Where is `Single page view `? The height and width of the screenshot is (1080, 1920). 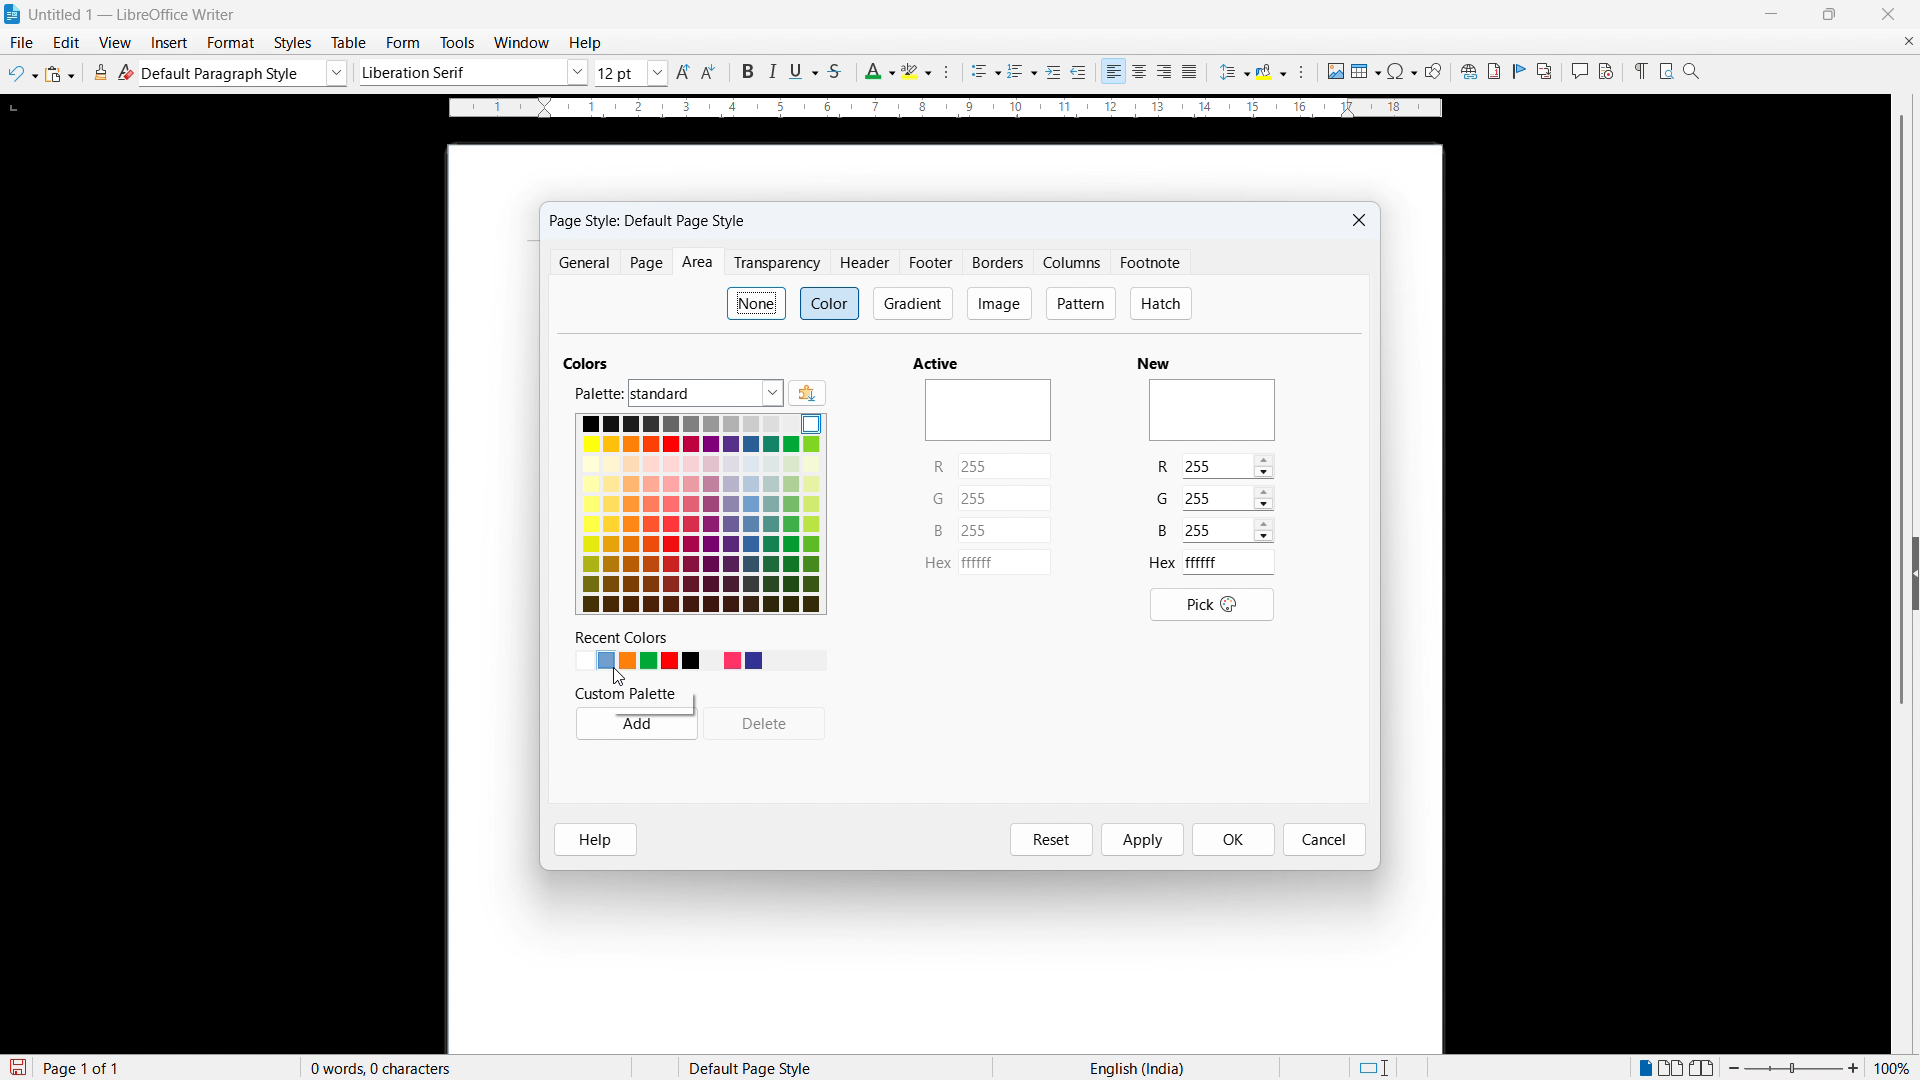
Single page view  is located at coordinates (1647, 1066).